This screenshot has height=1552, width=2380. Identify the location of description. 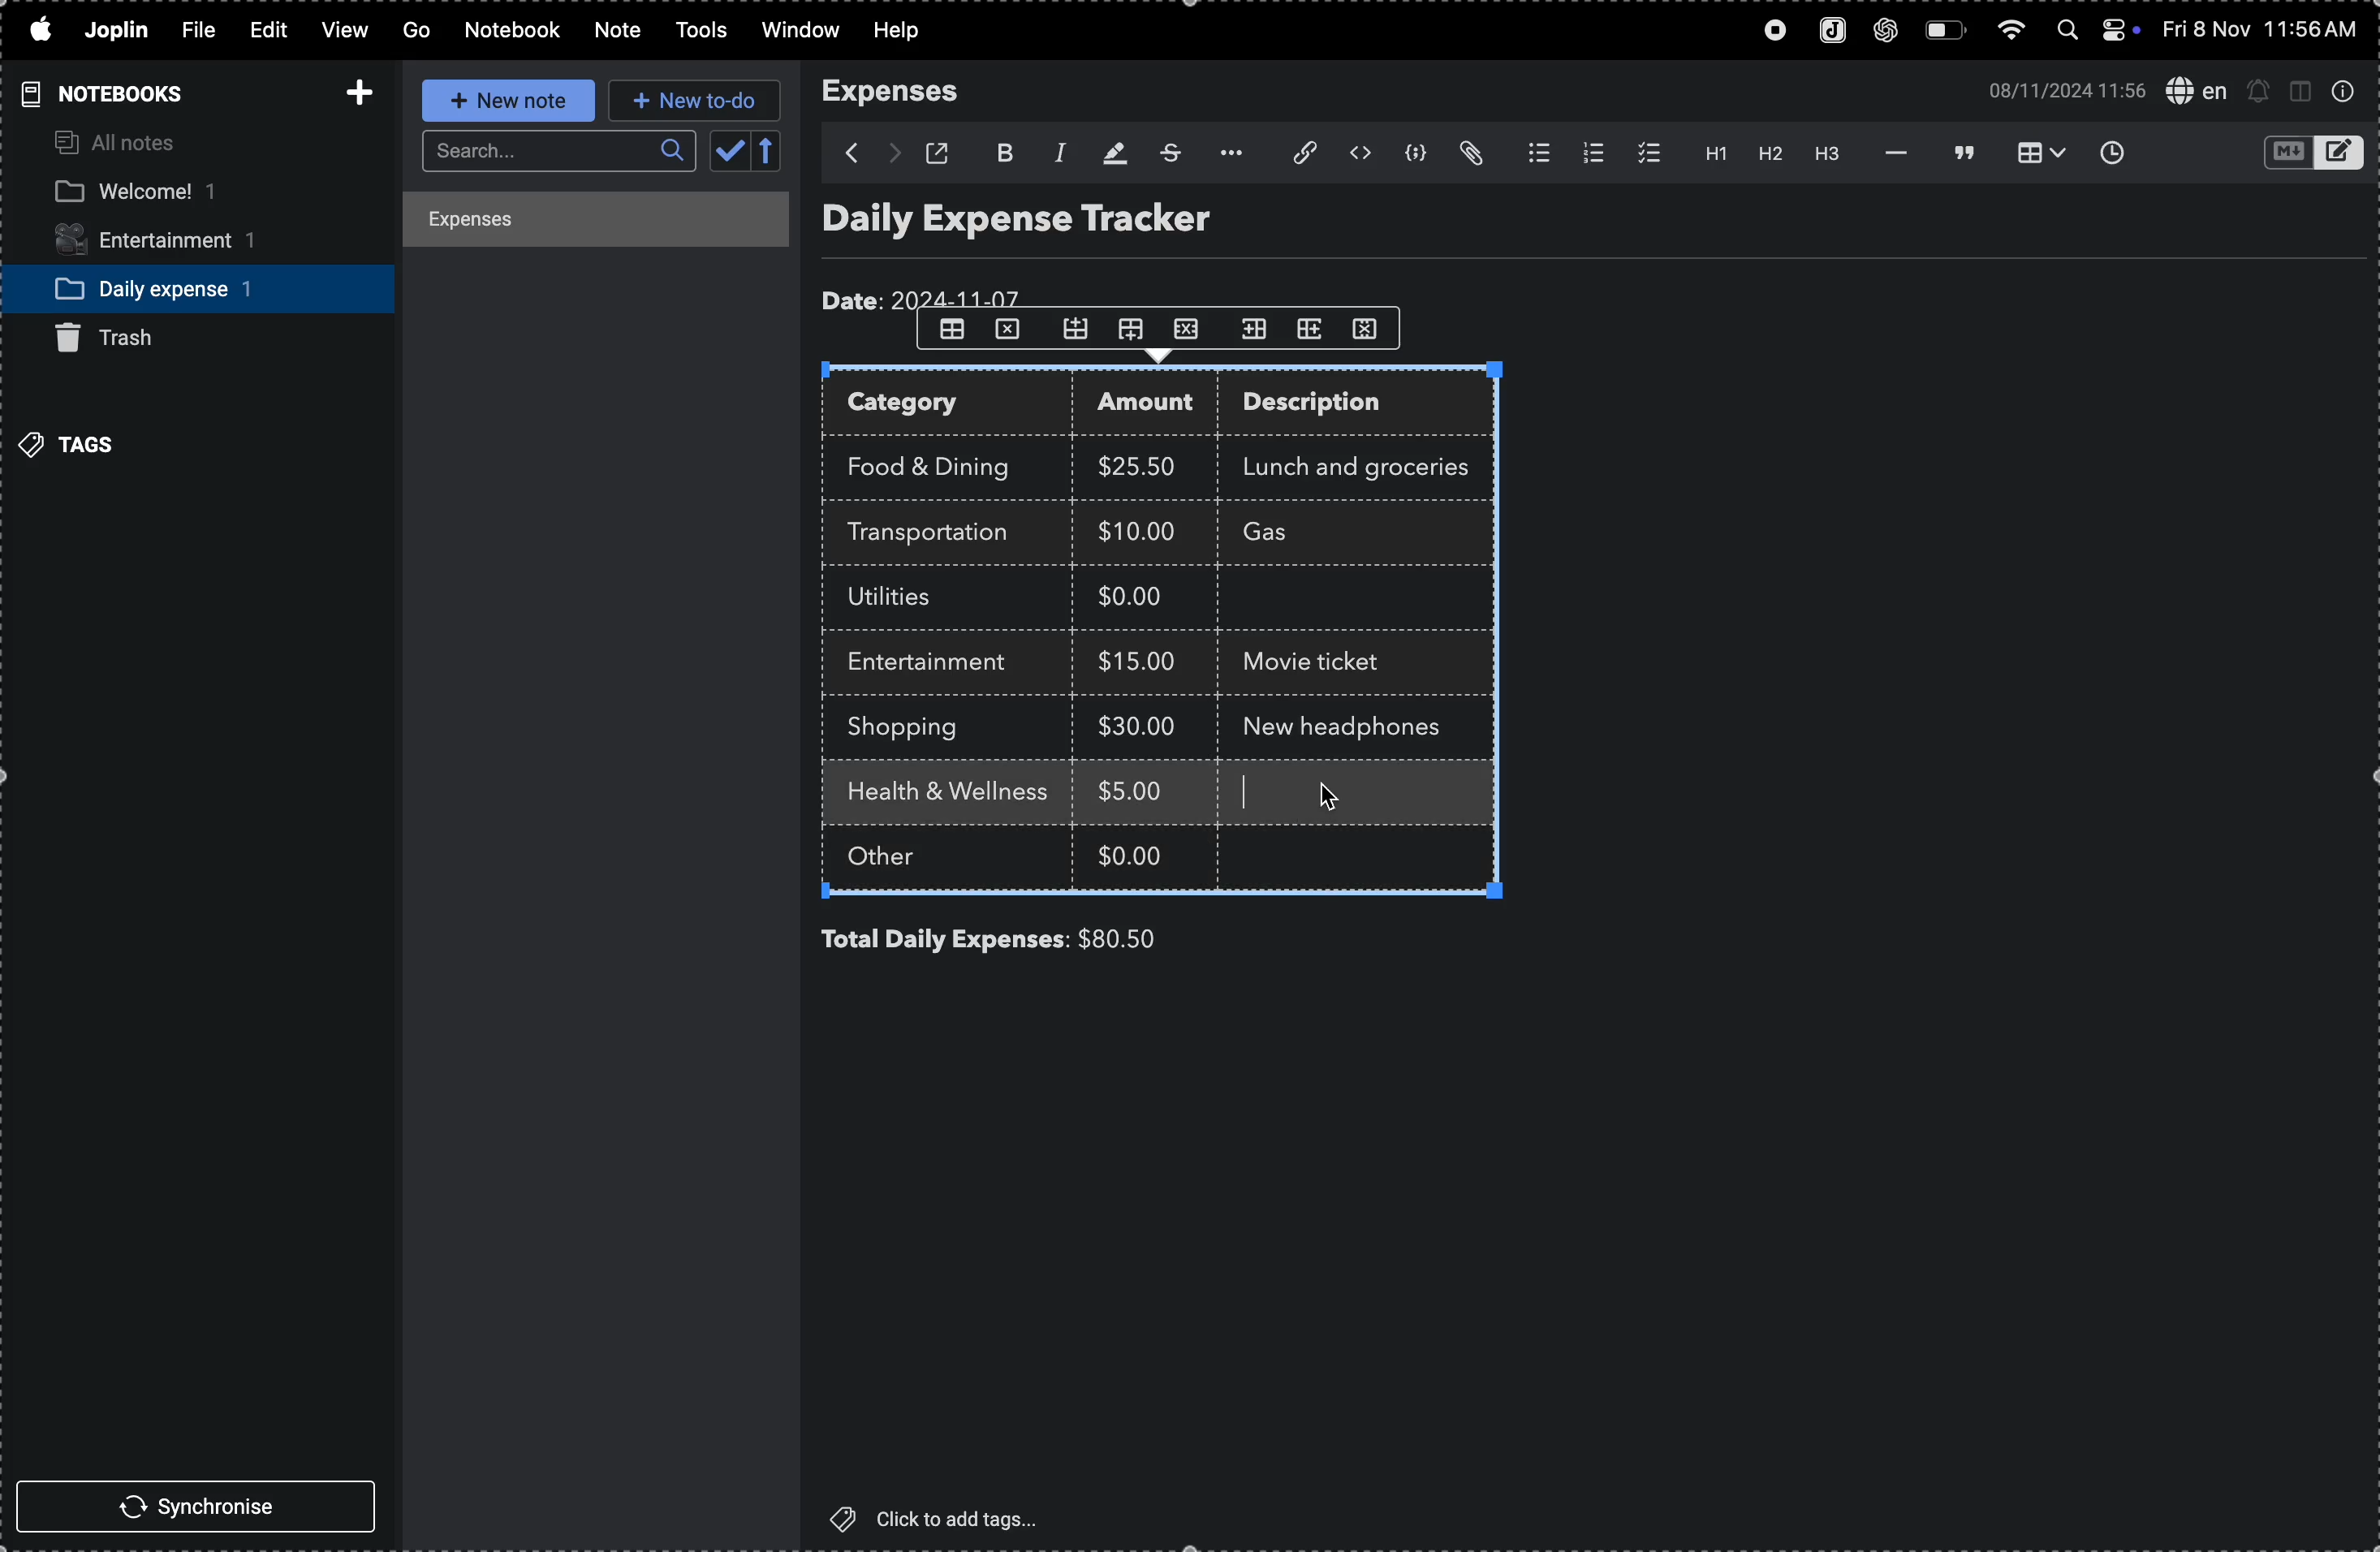
(1333, 406).